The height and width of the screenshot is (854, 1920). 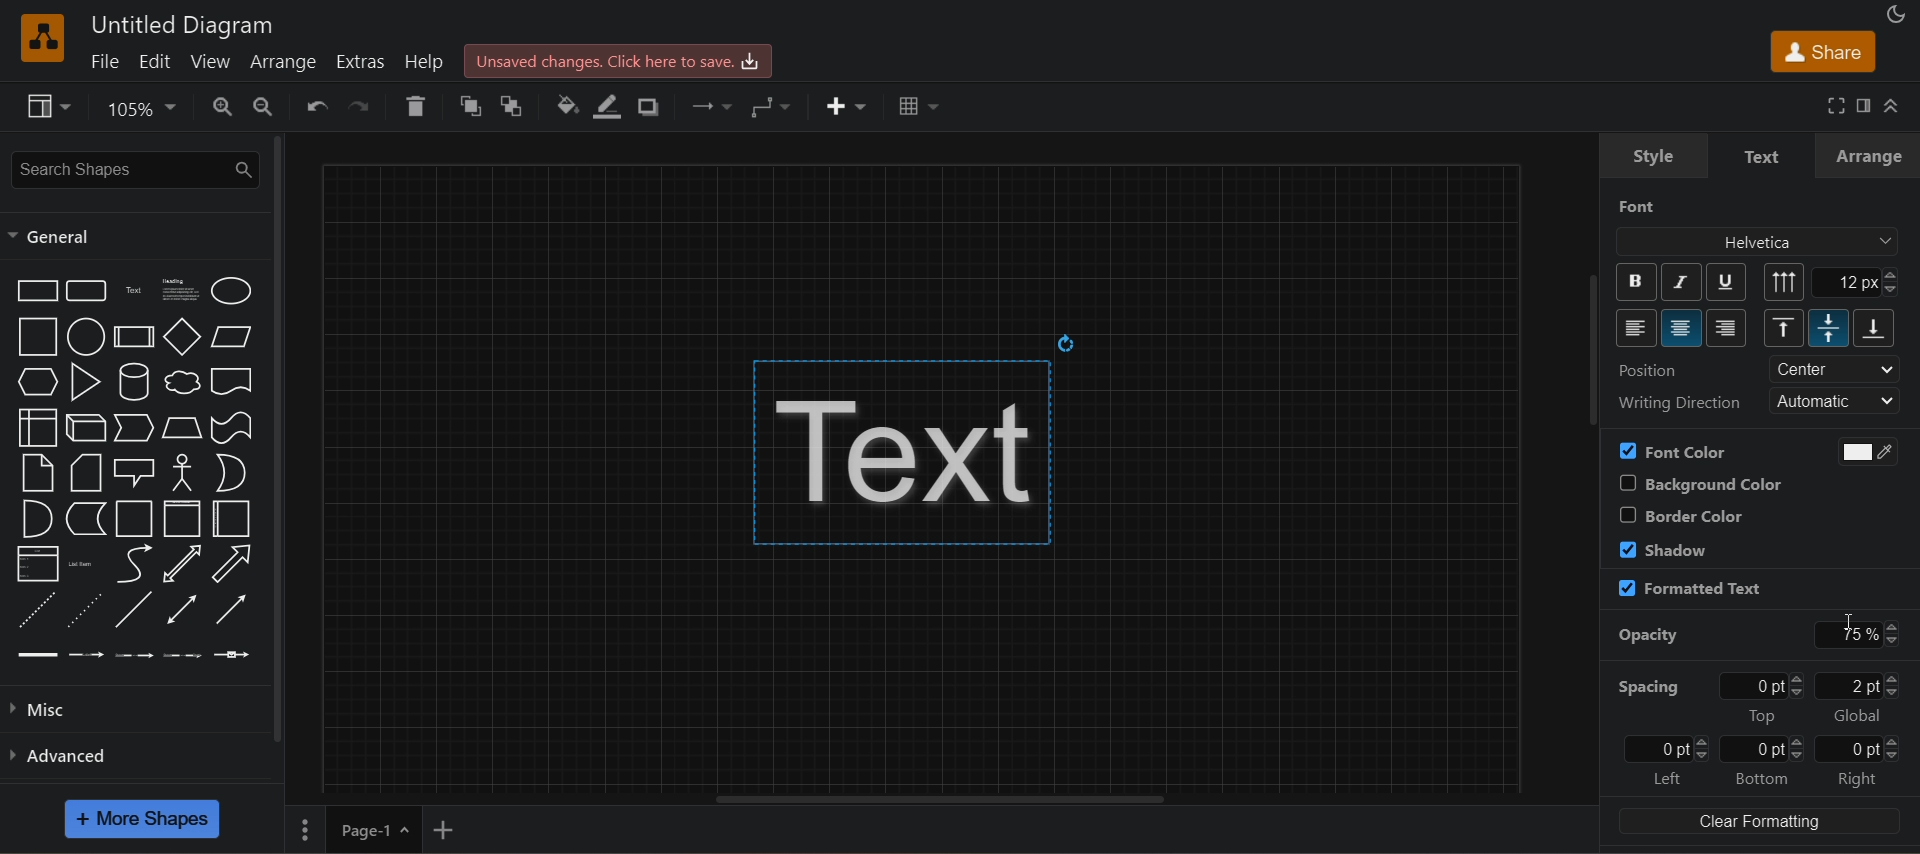 I want to click on list, so click(x=38, y=563).